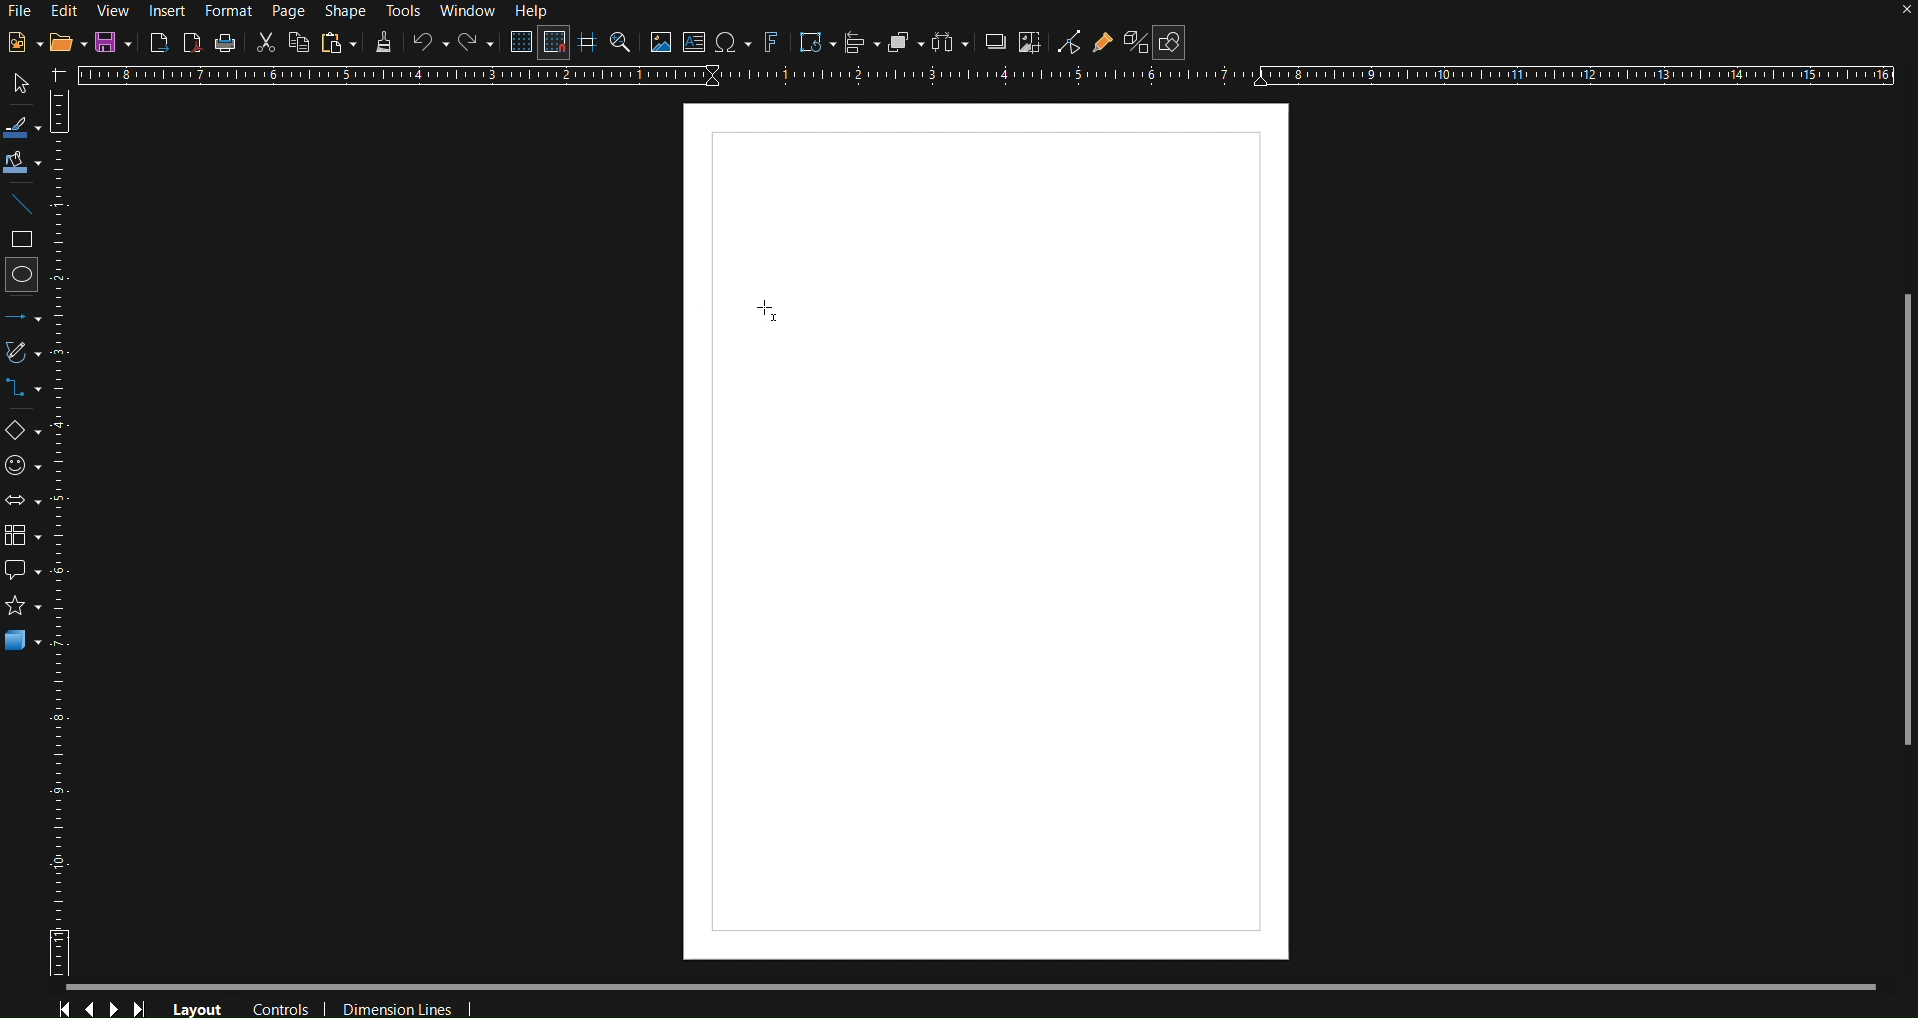 Image resolution: width=1918 pixels, height=1018 pixels. What do you see at coordinates (1029, 45) in the screenshot?
I see `Crop Image` at bounding box center [1029, 45].